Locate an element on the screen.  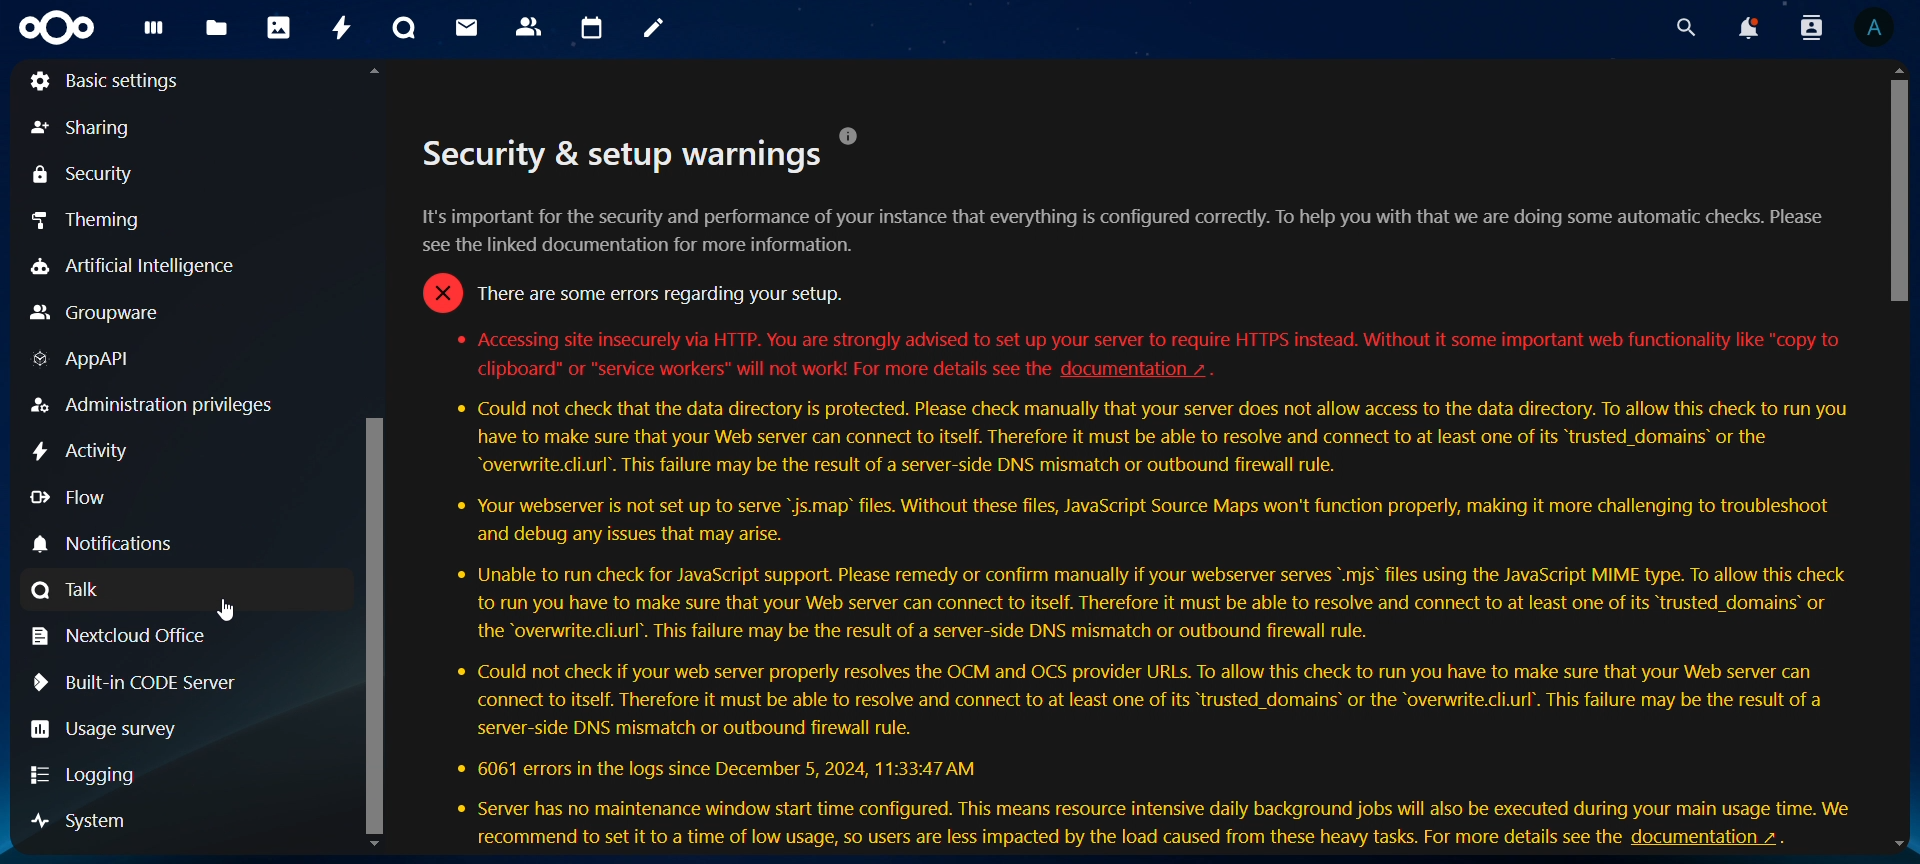
notifications is located at coordinates (157, 544).